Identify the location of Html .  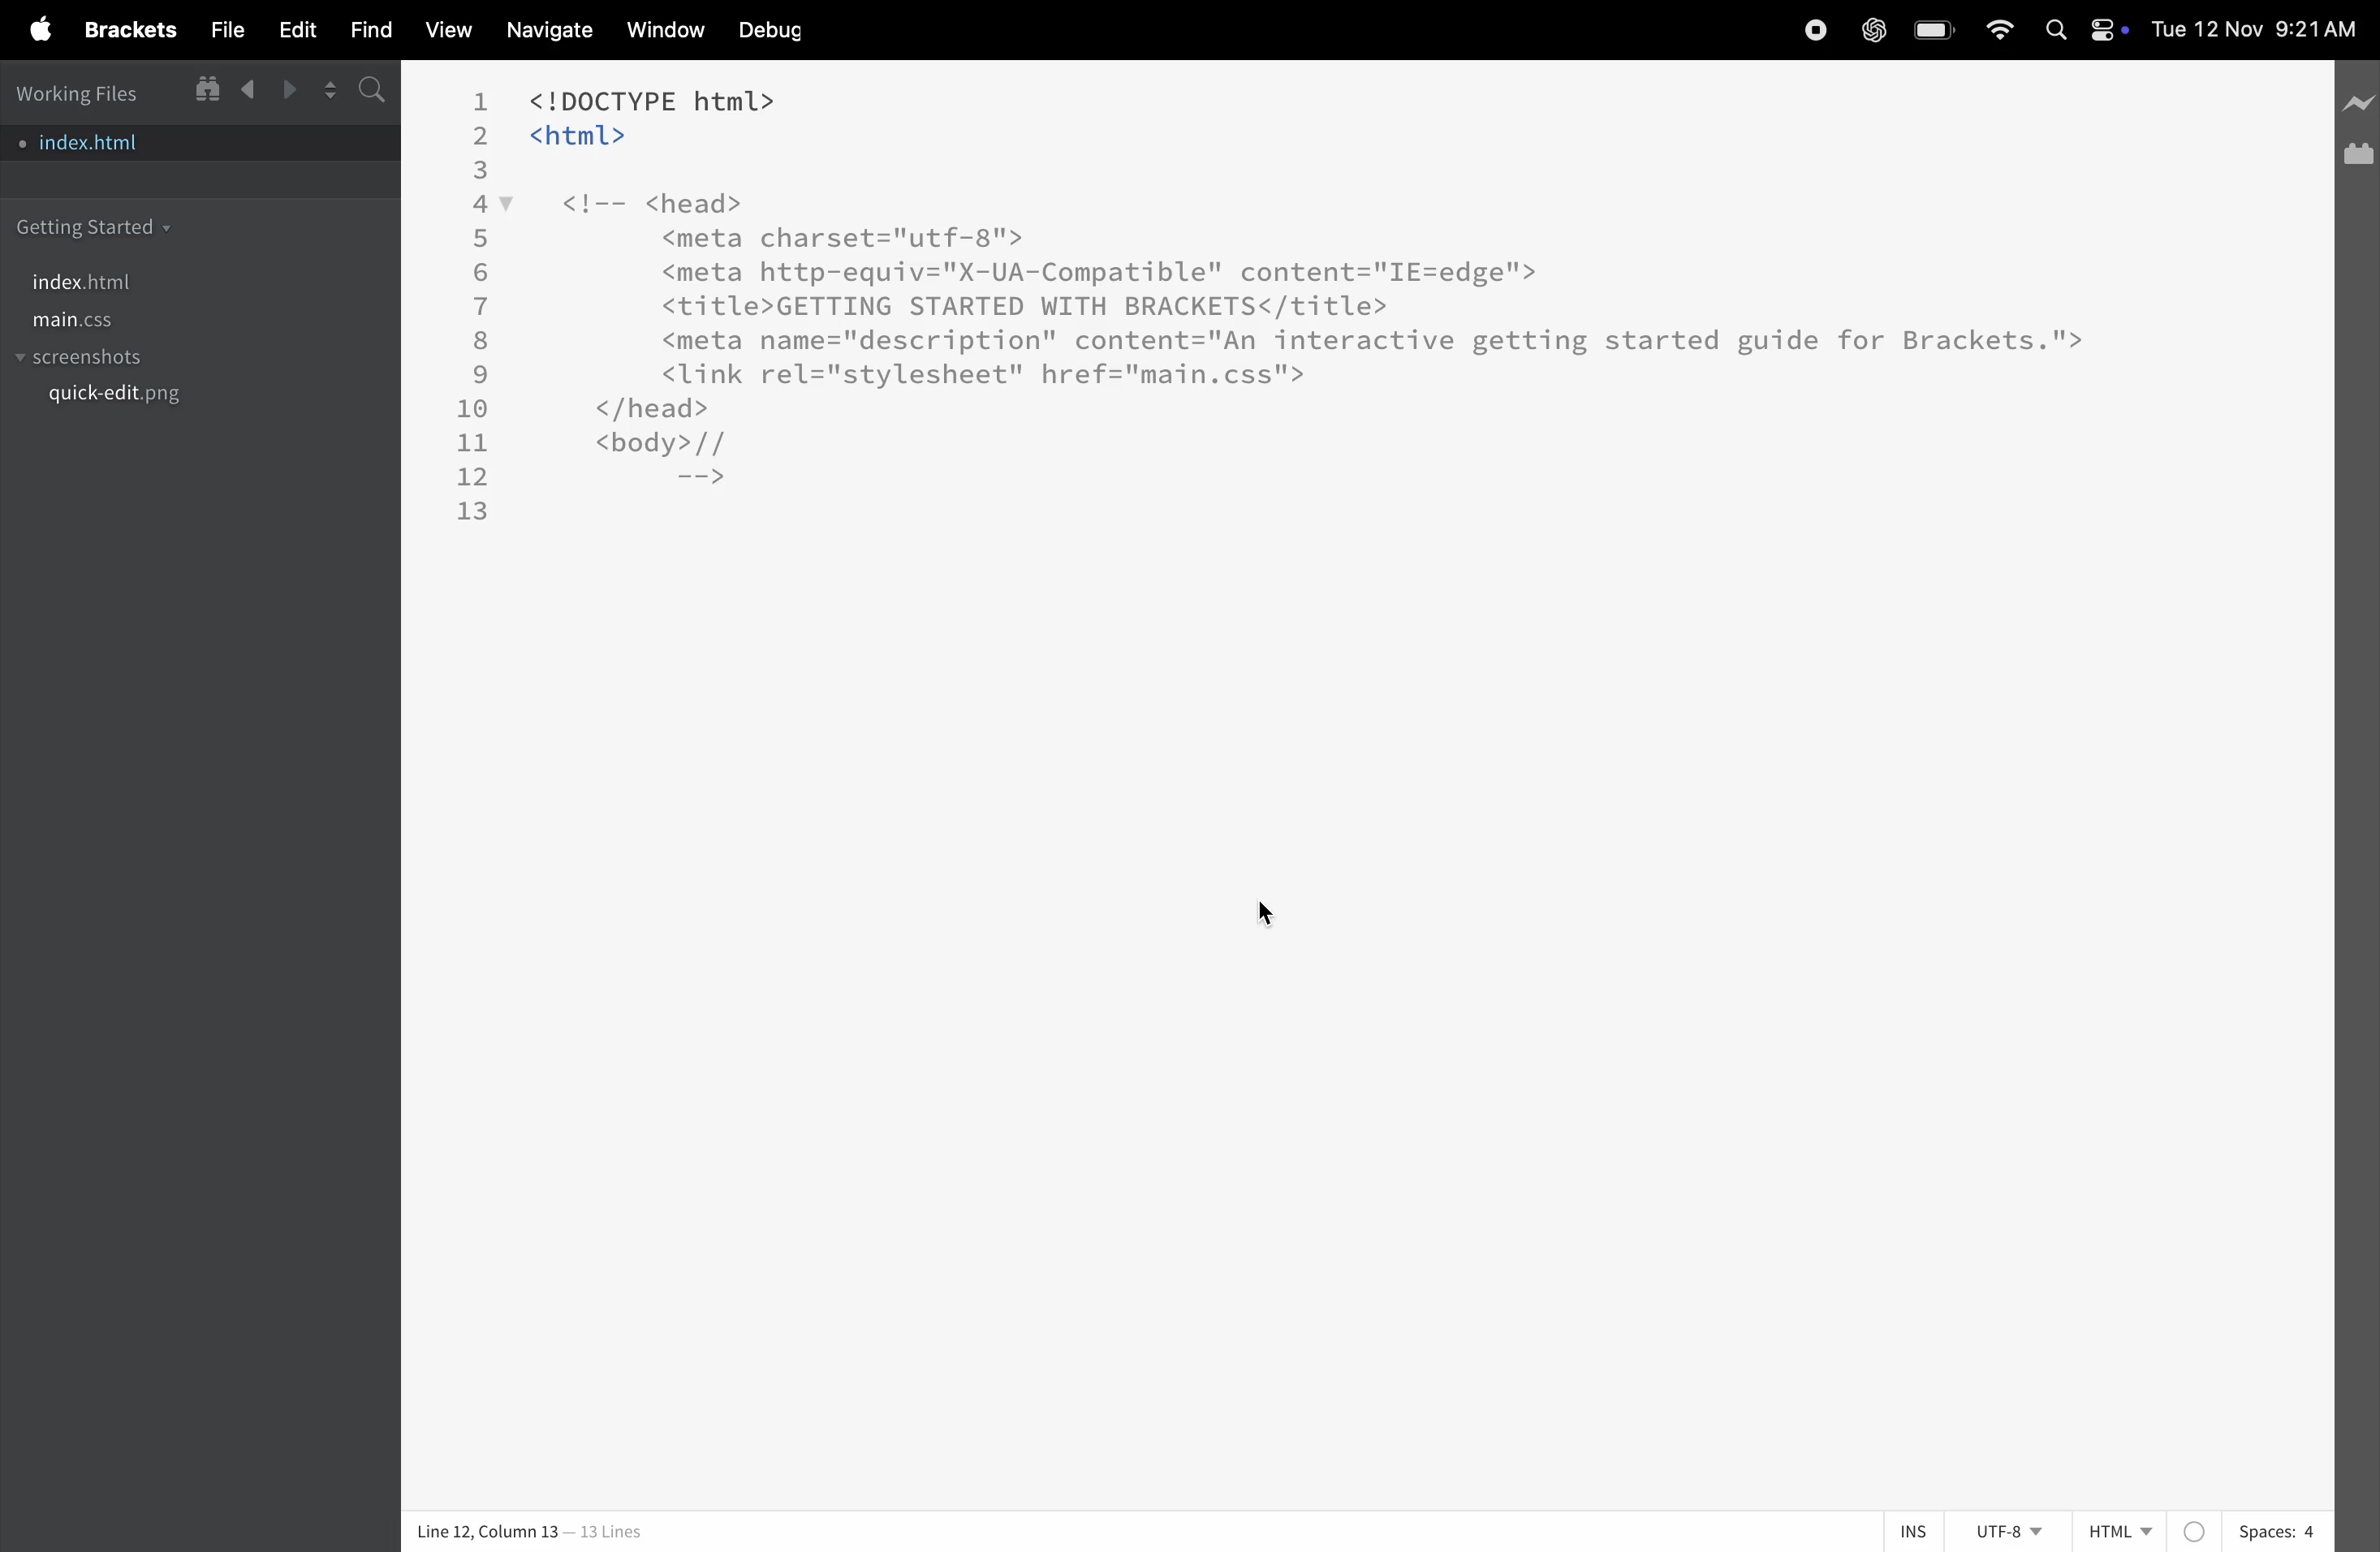
(2145, 1531).